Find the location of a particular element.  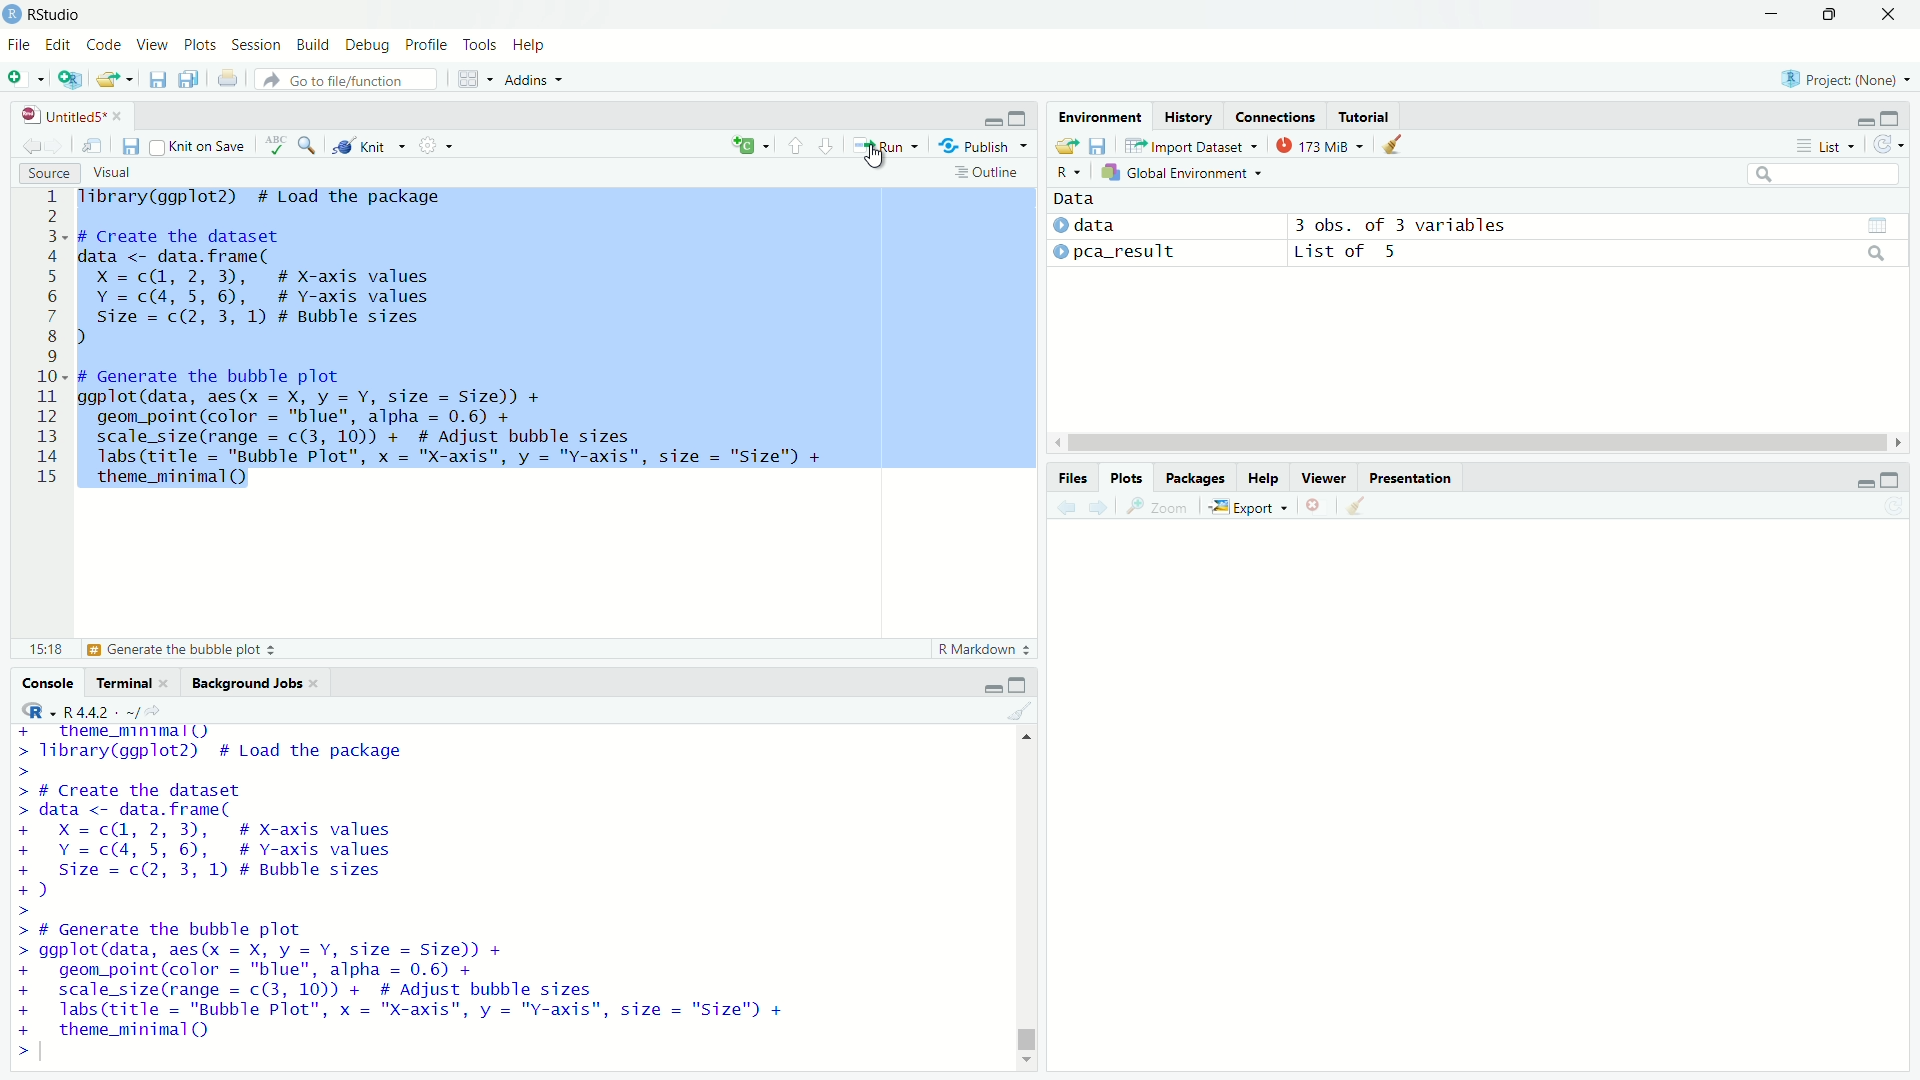

vertical scrollbar is located at coordinates (1027, 1034).